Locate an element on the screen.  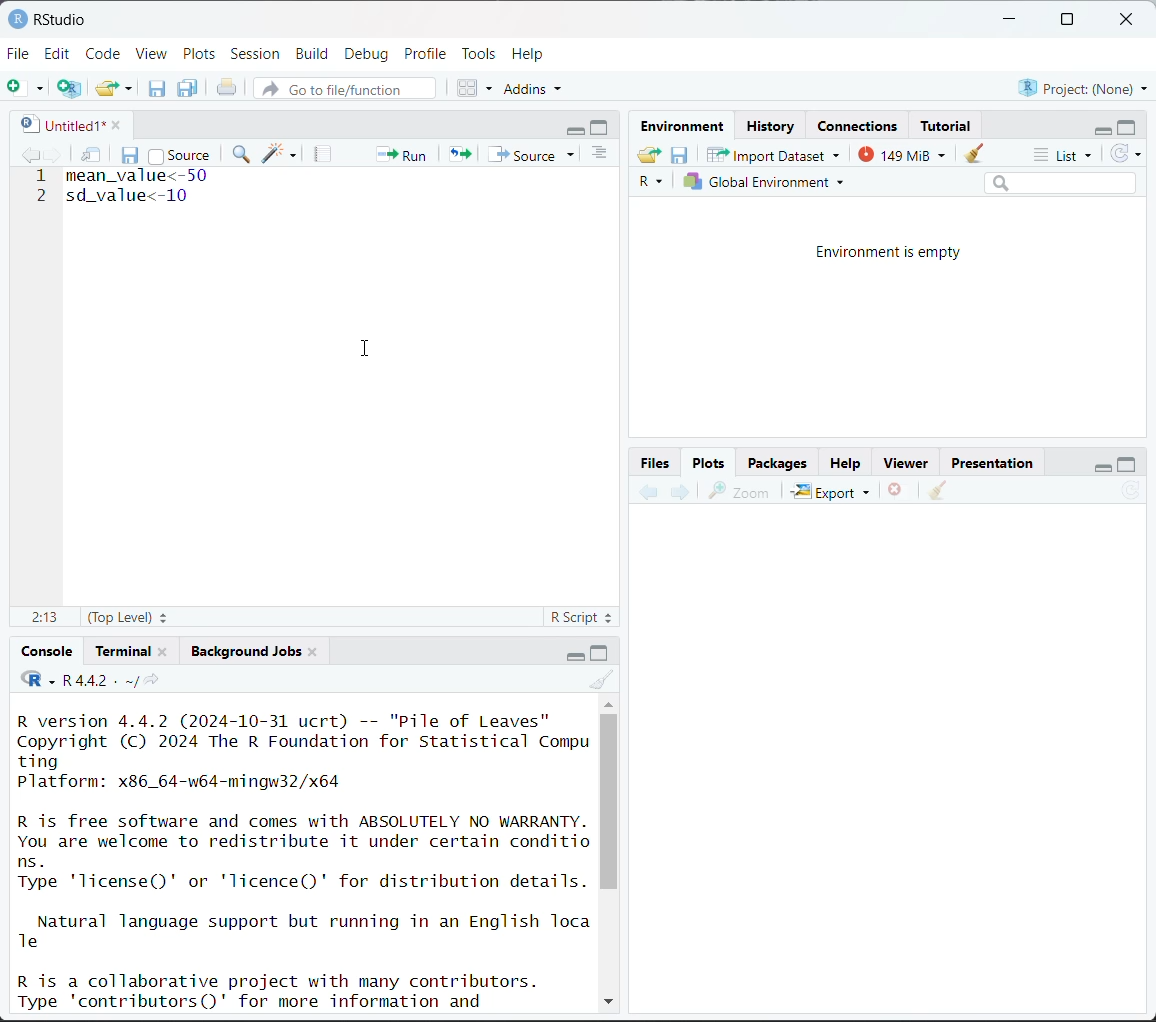
find/replace is located at coordinates (243, 156).